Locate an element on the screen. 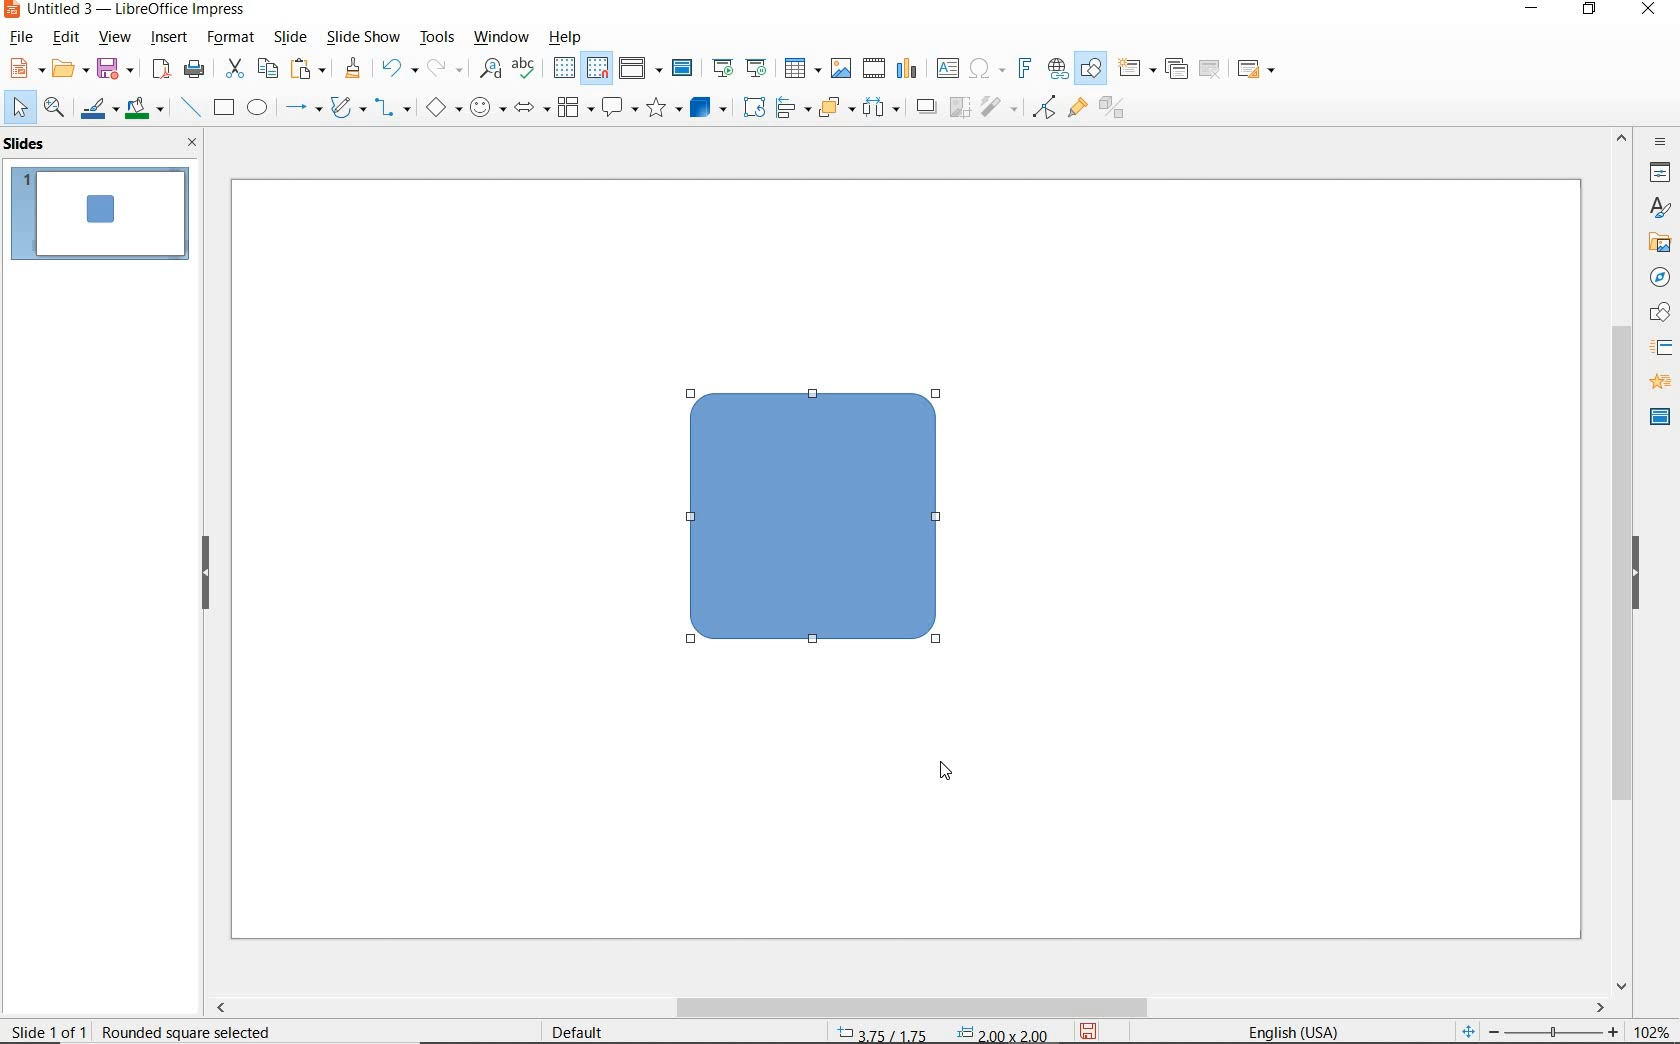 This screenshot has height=1044, width=1680. styles is located at coordinates (1660, 209).